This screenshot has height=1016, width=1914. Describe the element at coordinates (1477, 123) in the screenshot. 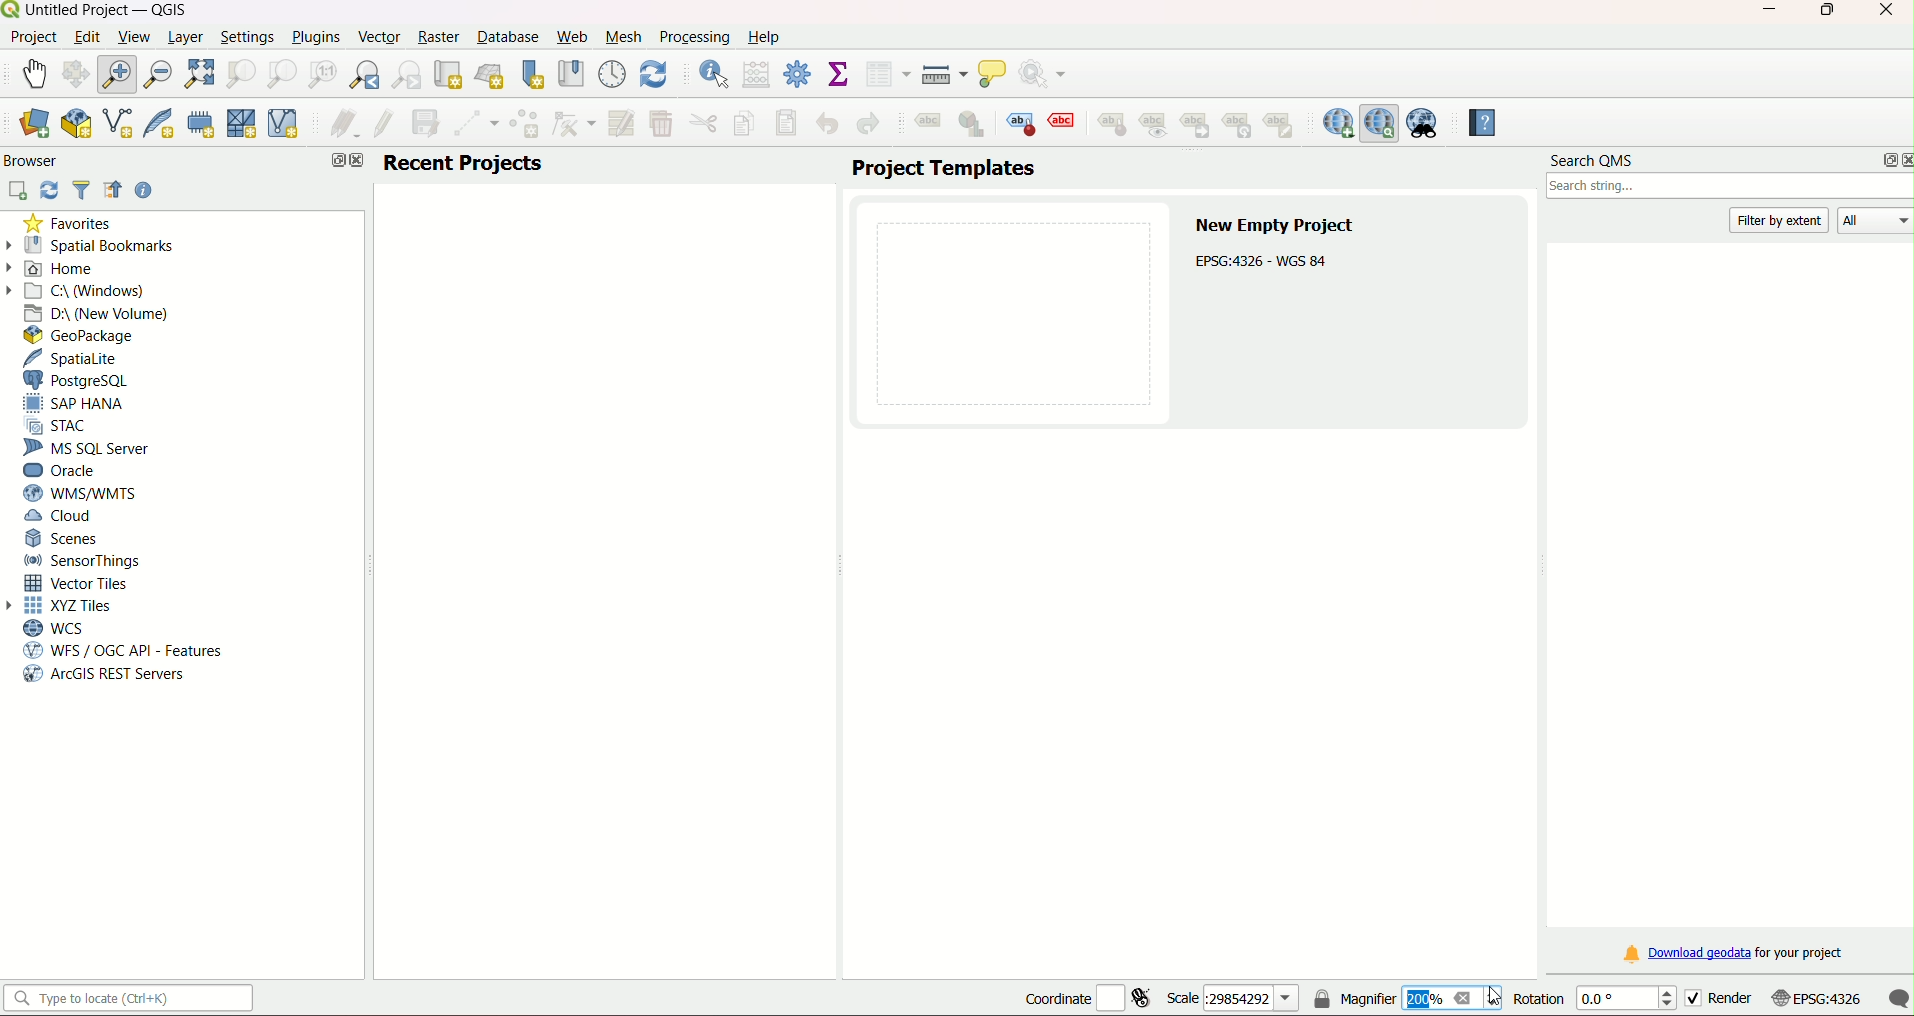

I see `help` at that location.